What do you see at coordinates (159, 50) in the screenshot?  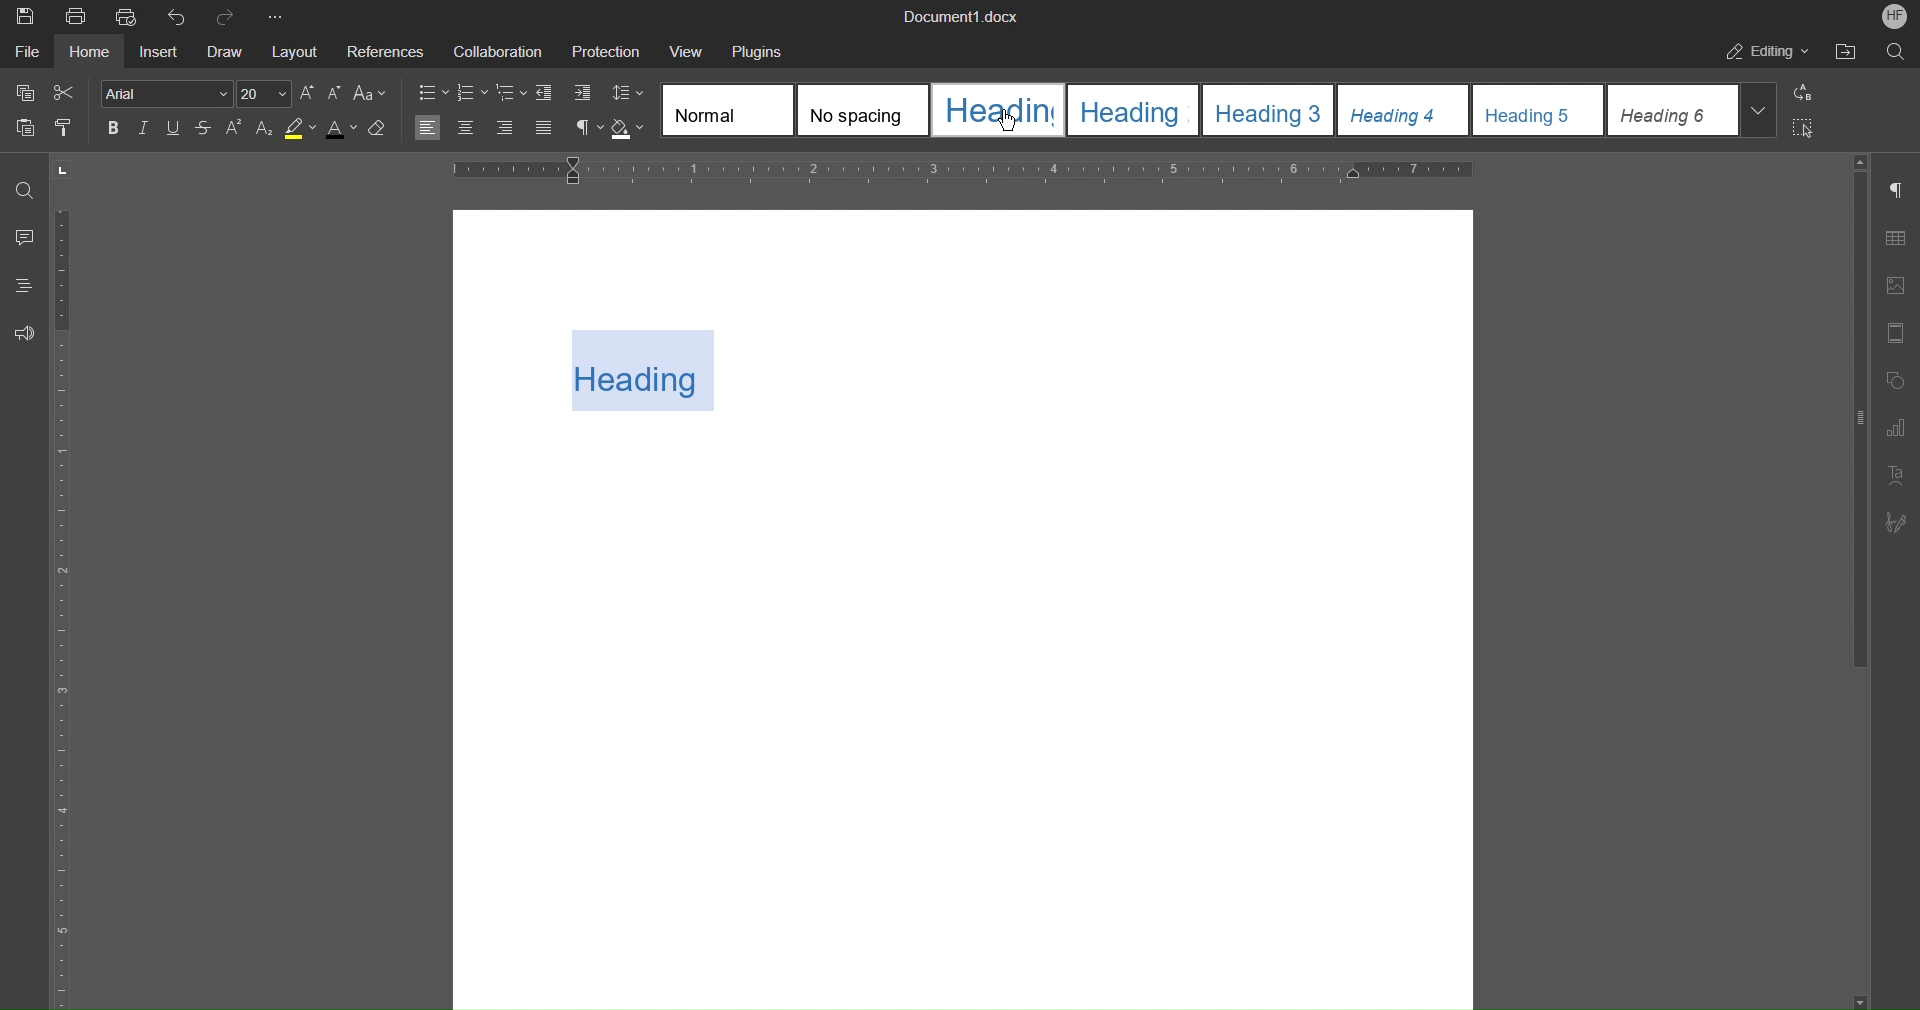 I see `Insert` at bounding box center [159, 50].